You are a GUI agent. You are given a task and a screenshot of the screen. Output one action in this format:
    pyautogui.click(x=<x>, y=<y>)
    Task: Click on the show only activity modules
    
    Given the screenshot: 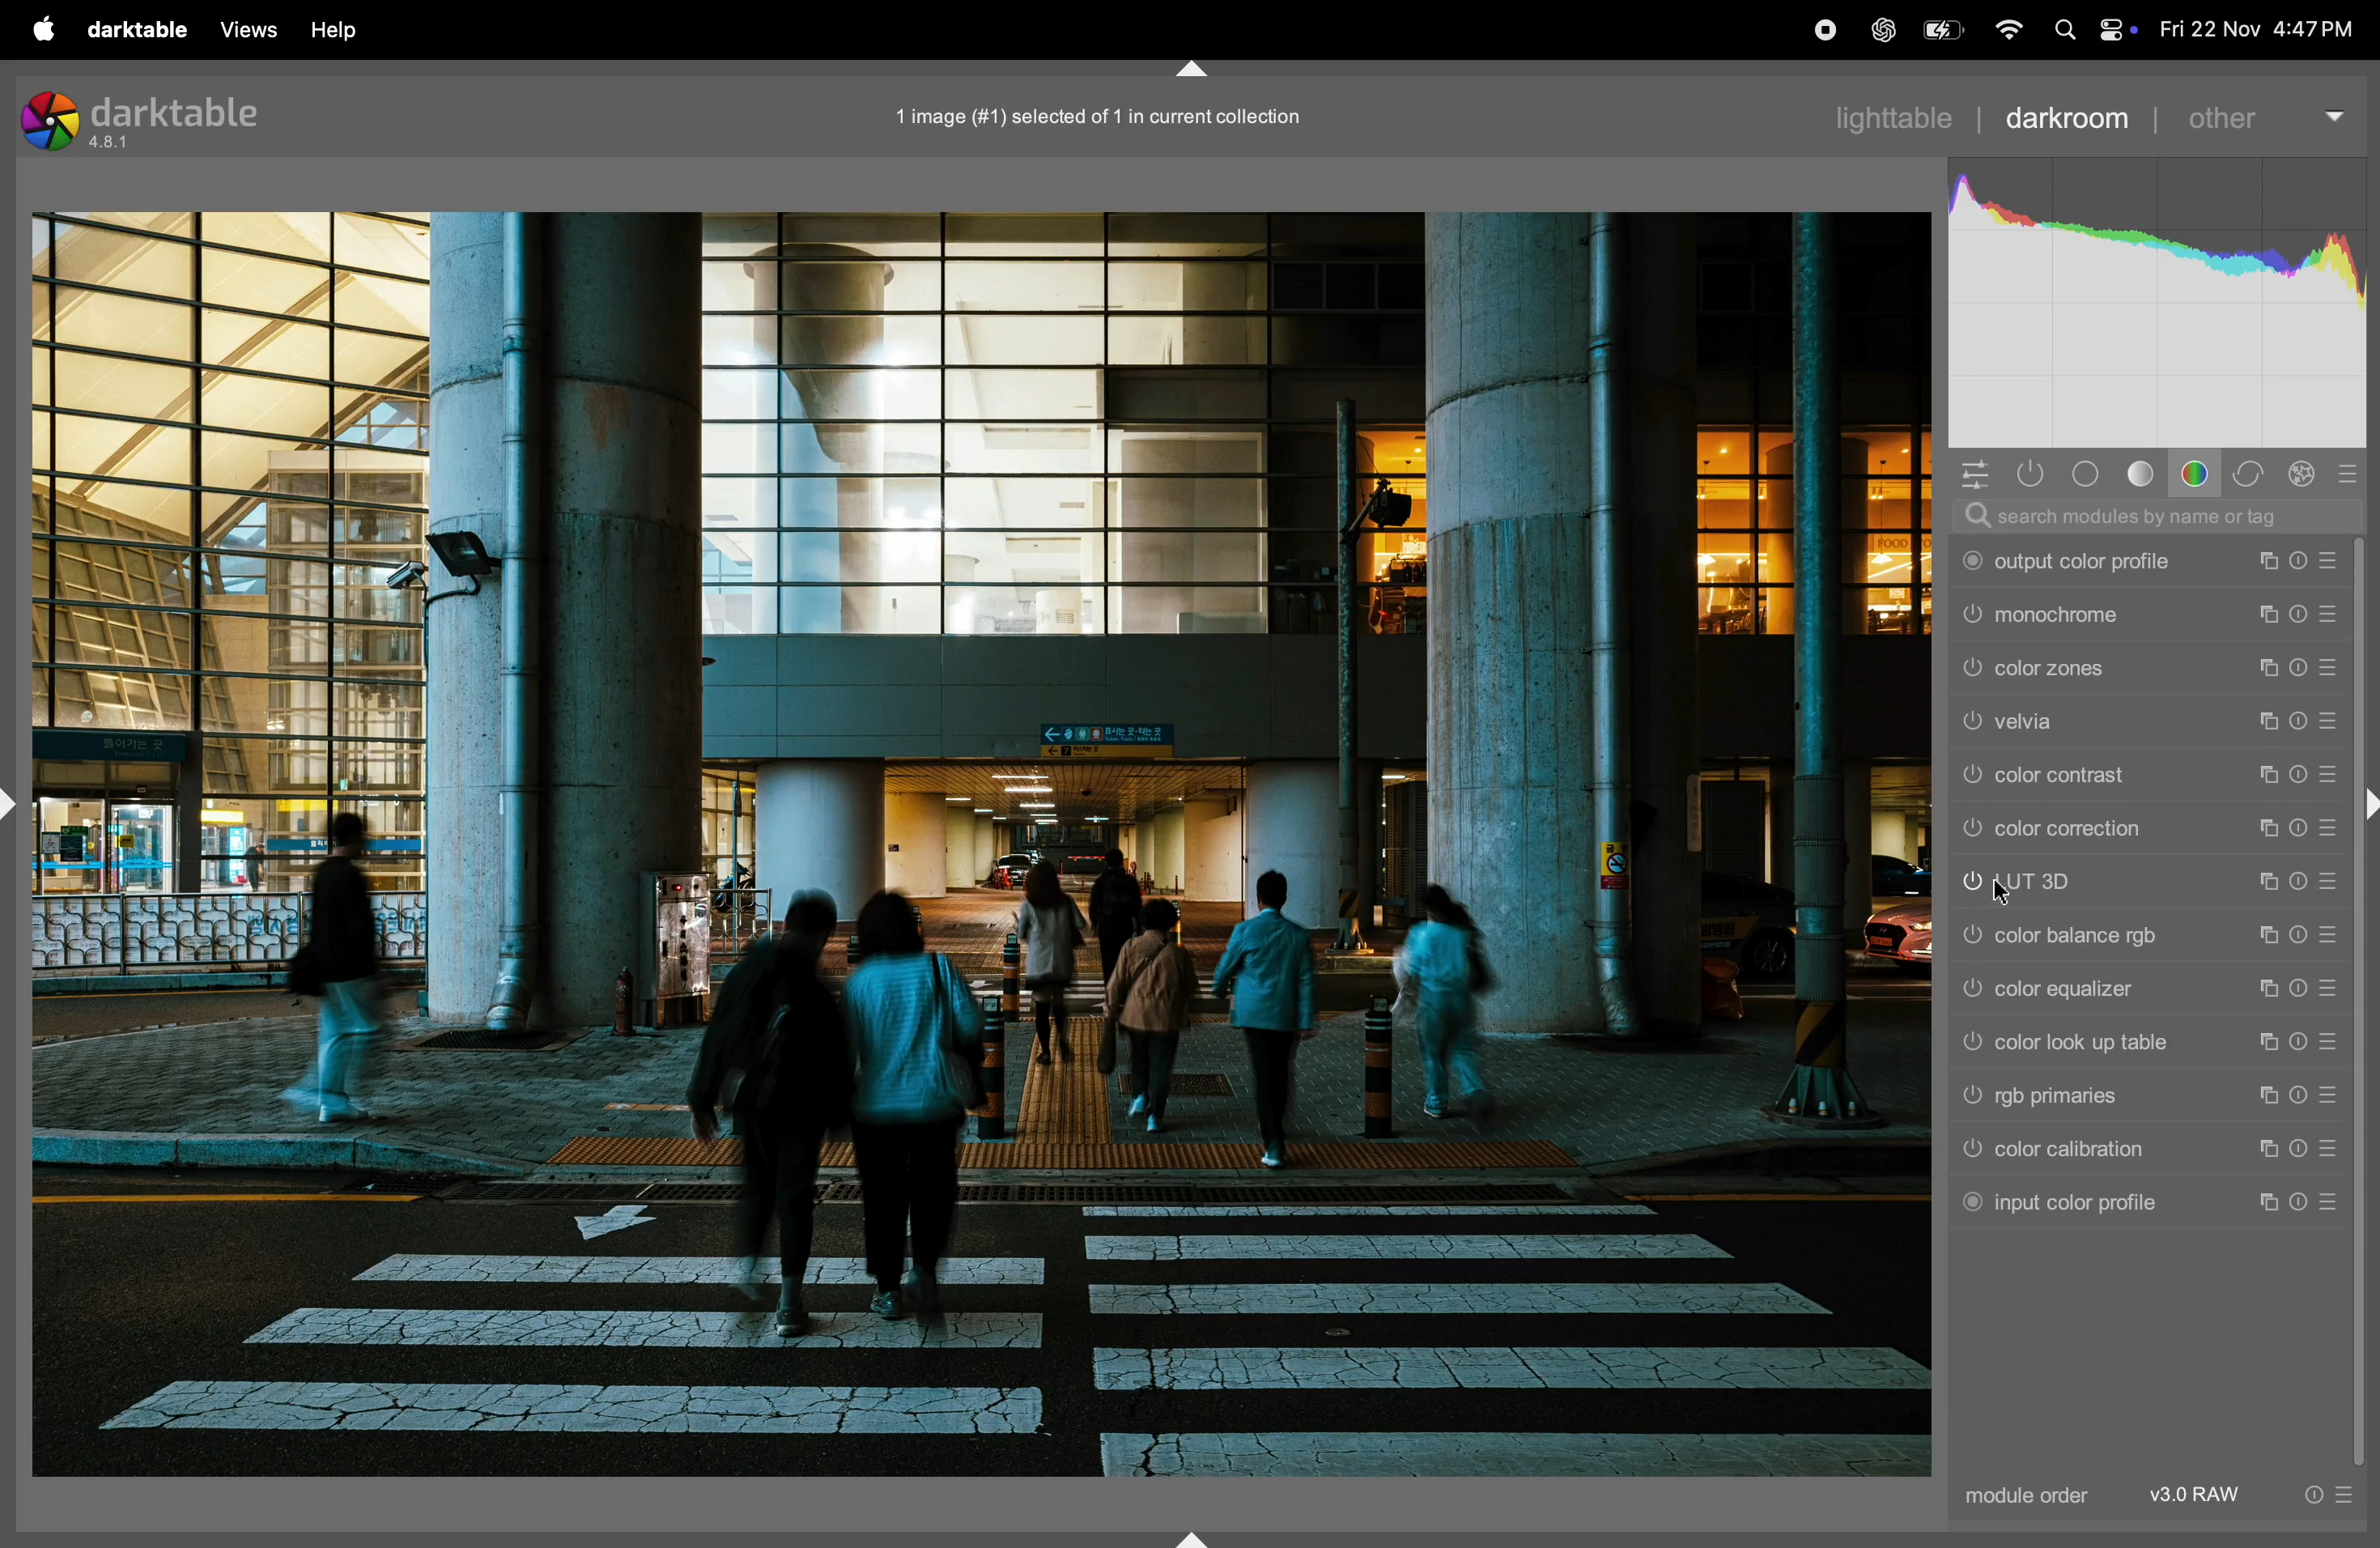 What is the action you would take?
    pyautogui.click(x=2031, y=475)
    